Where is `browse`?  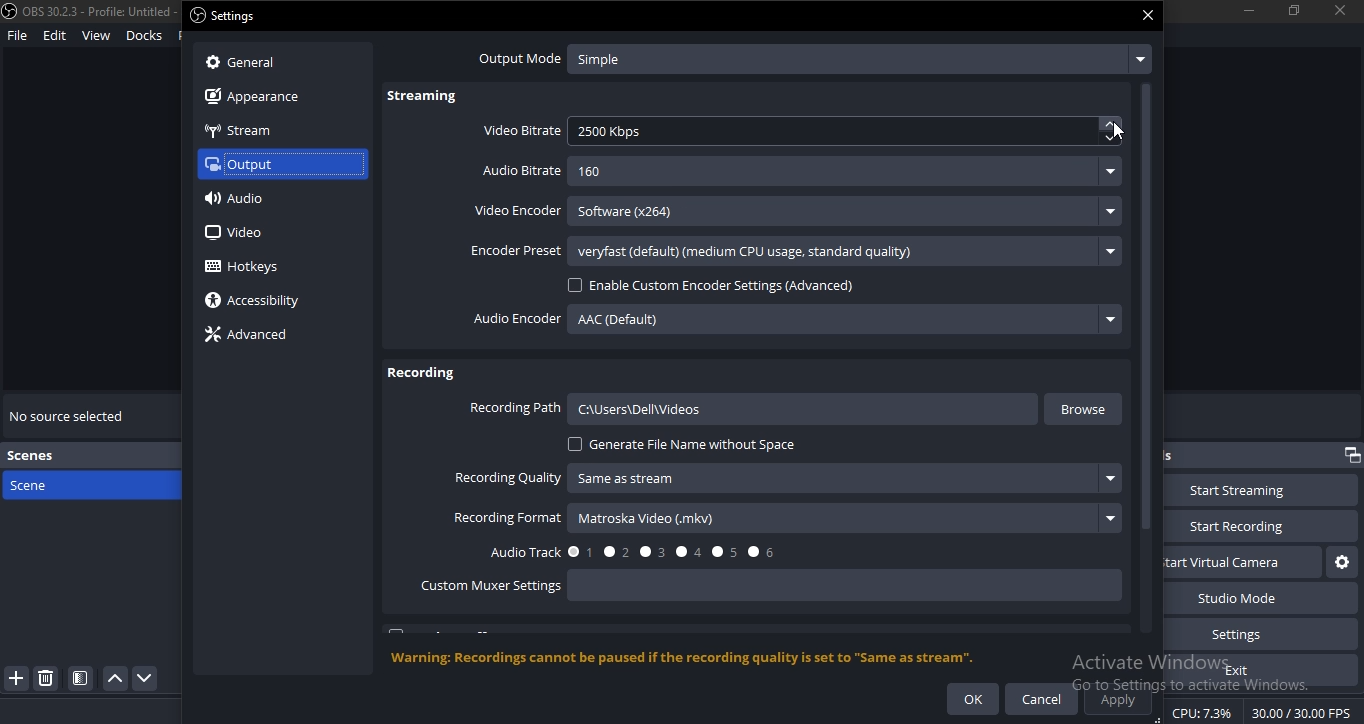 browse is located at coordinates (1085, 409).